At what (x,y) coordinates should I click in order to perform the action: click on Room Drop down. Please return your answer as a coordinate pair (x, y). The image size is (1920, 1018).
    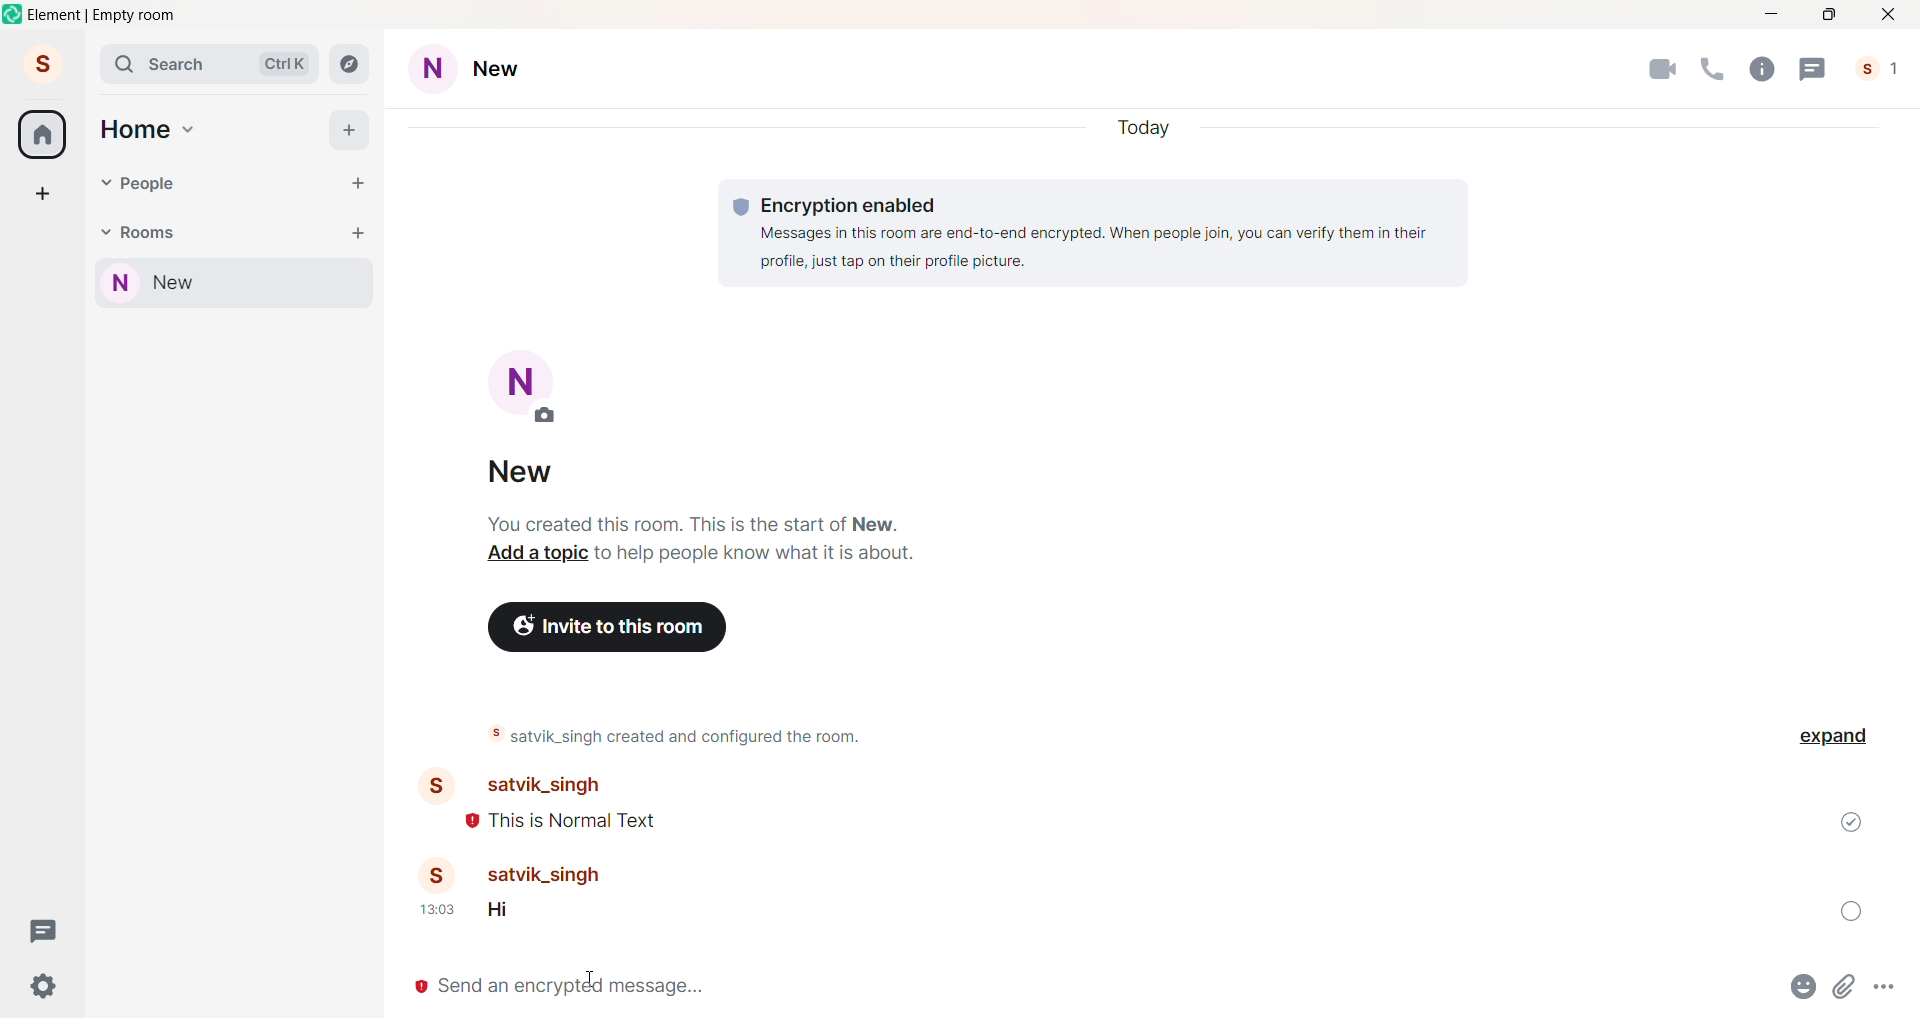
    Looking at the image, I should click on (105, 233).